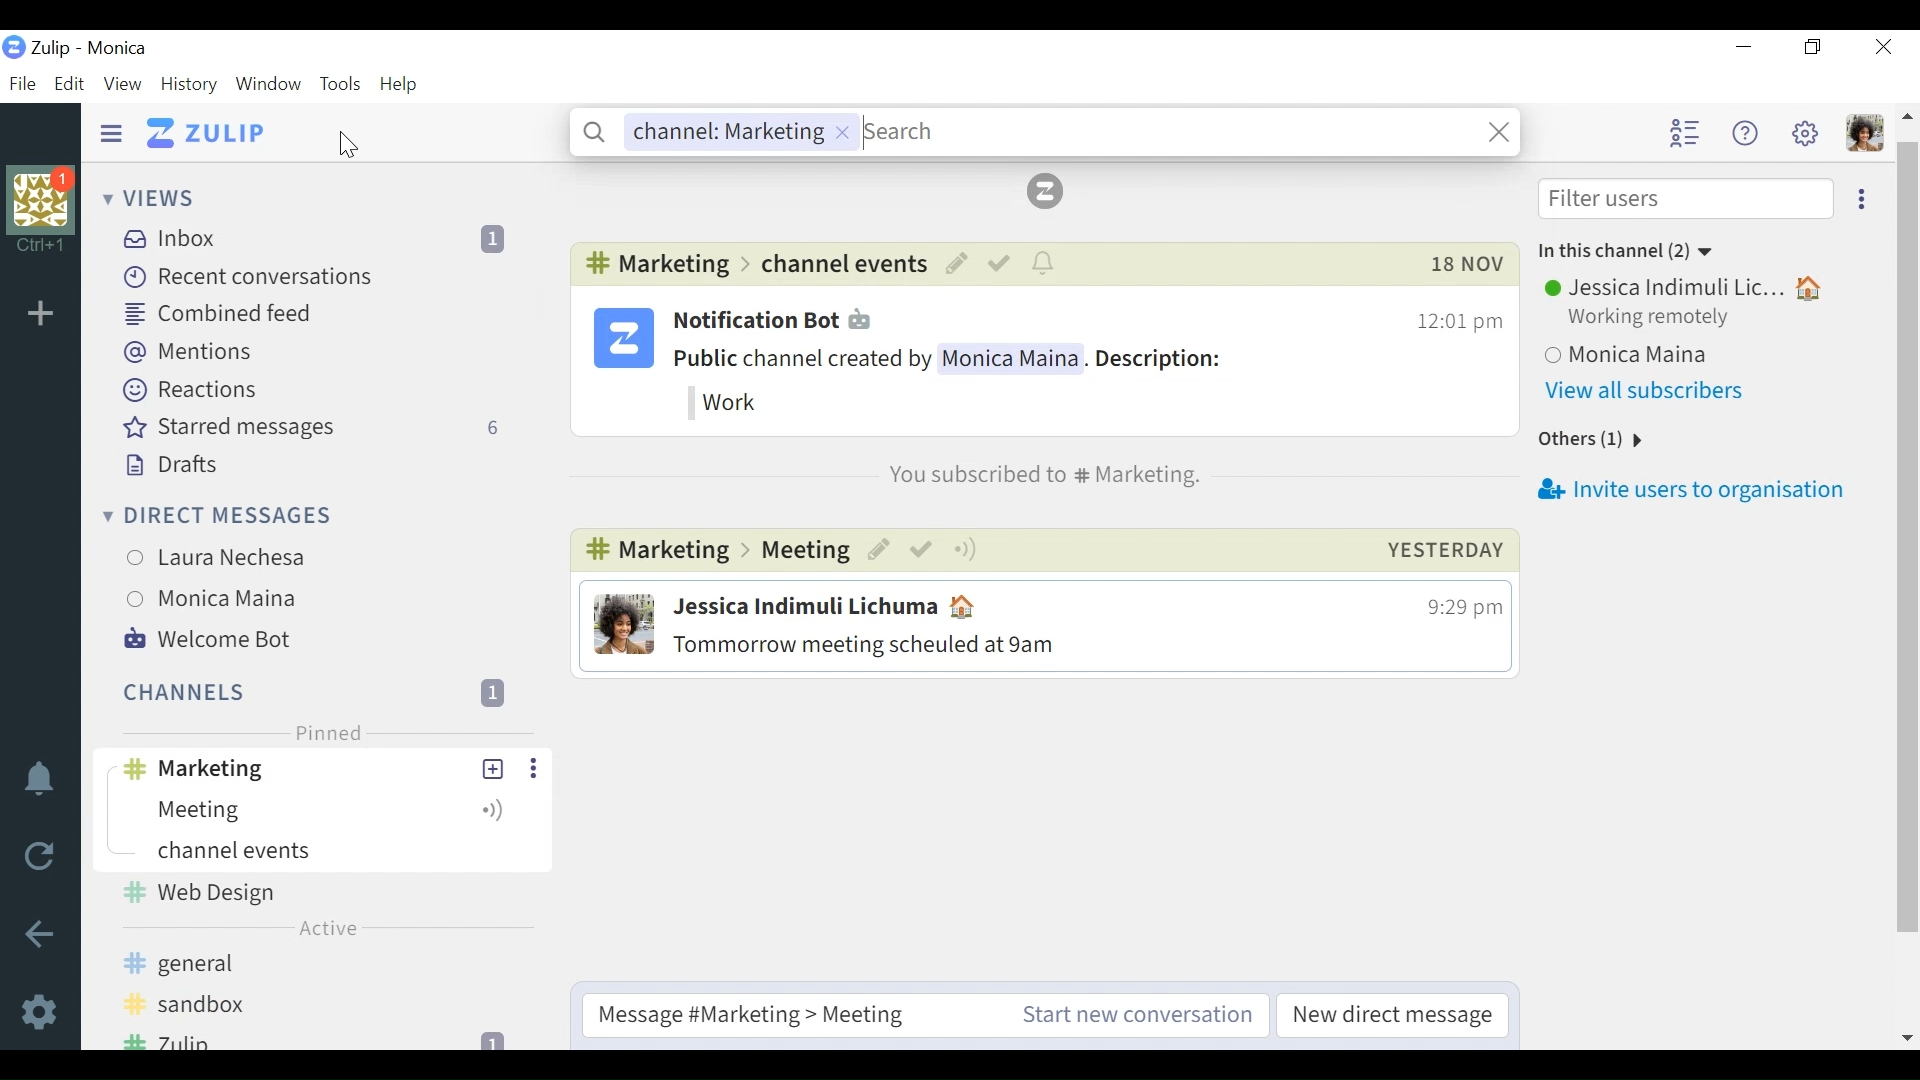 The image size is (1920, 1080). What do you see at coordinates (399, 83) in the screenshot?
I see `Help` at bounding box center [399, 83].